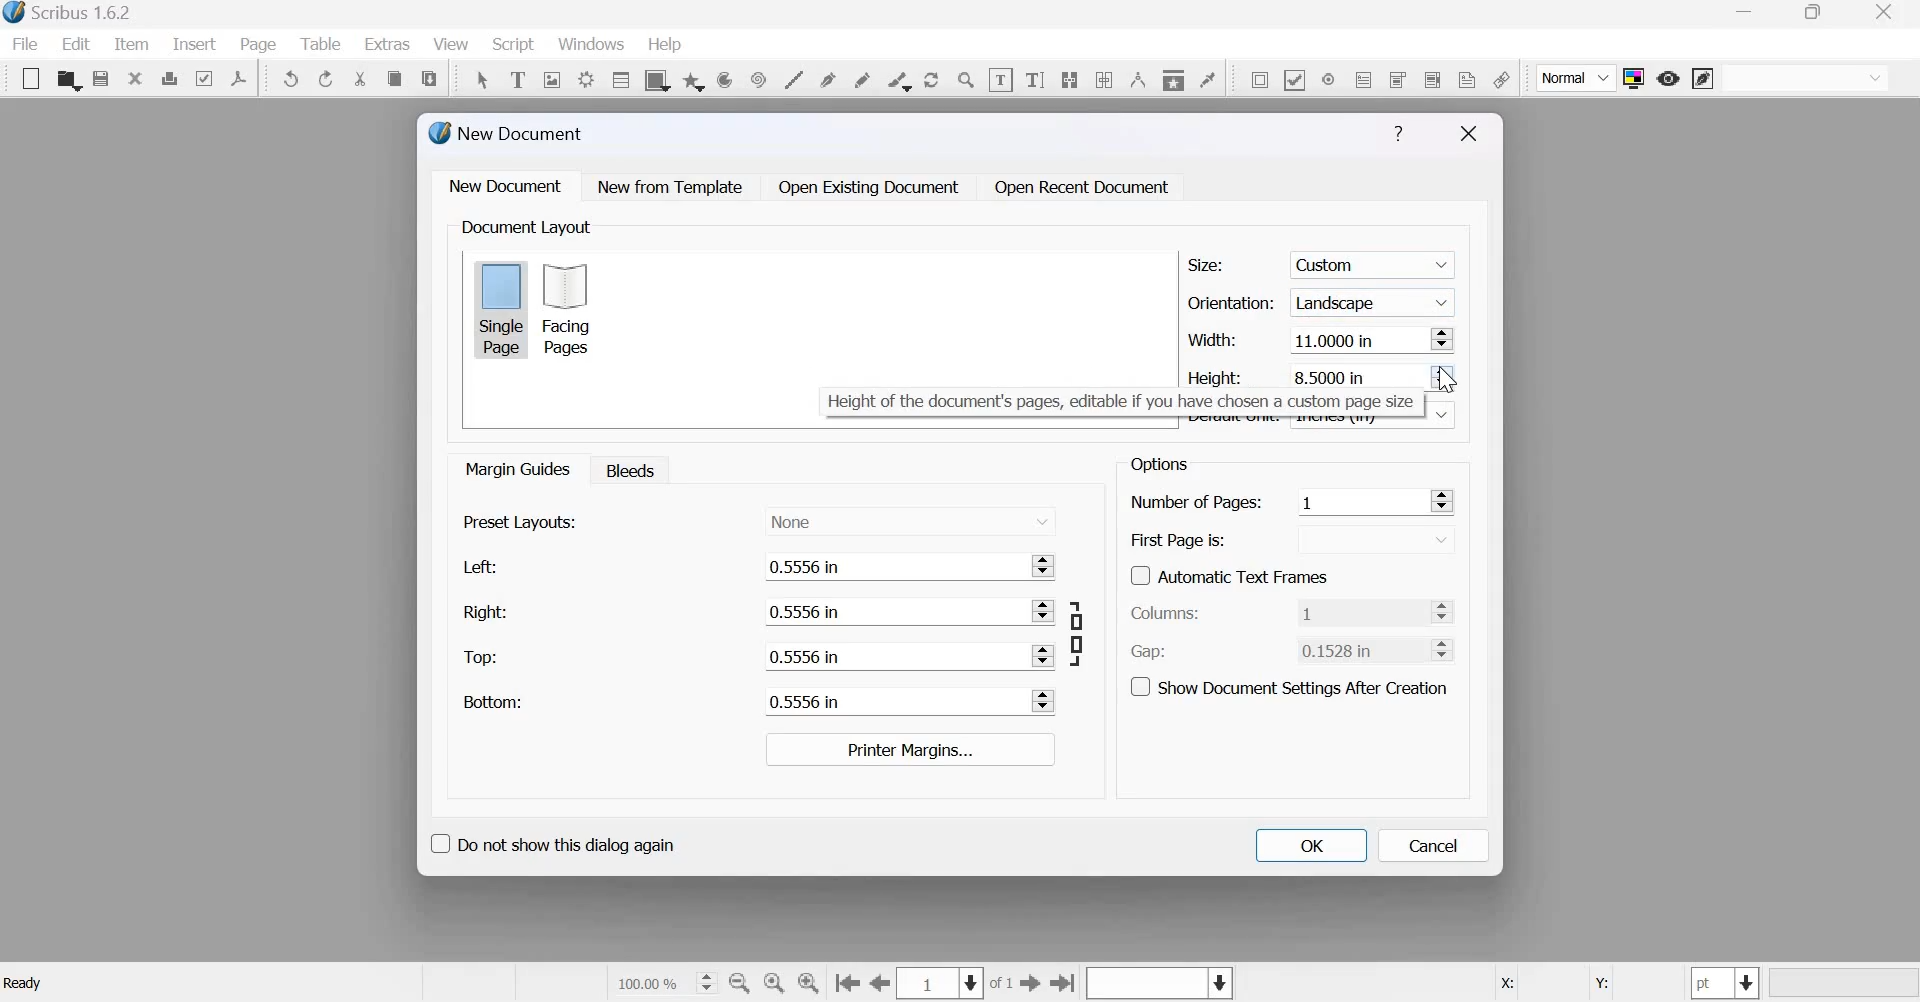 The width and height of the screenshot is (1920, 1002). Describe the element at coordinates (1256, 79) in the screenshot. I see `PDF push button` at that location.